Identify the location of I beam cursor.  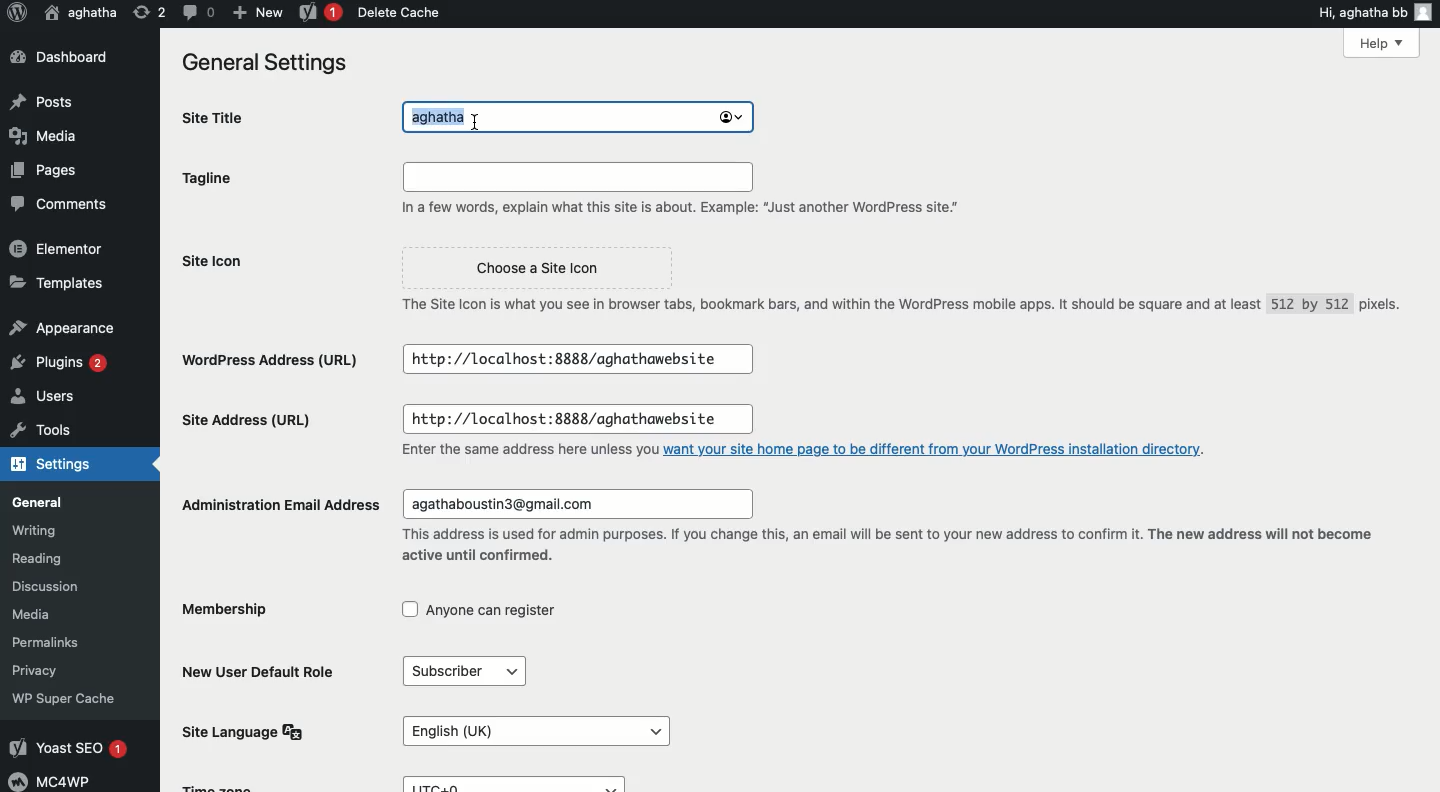
(475, 123).